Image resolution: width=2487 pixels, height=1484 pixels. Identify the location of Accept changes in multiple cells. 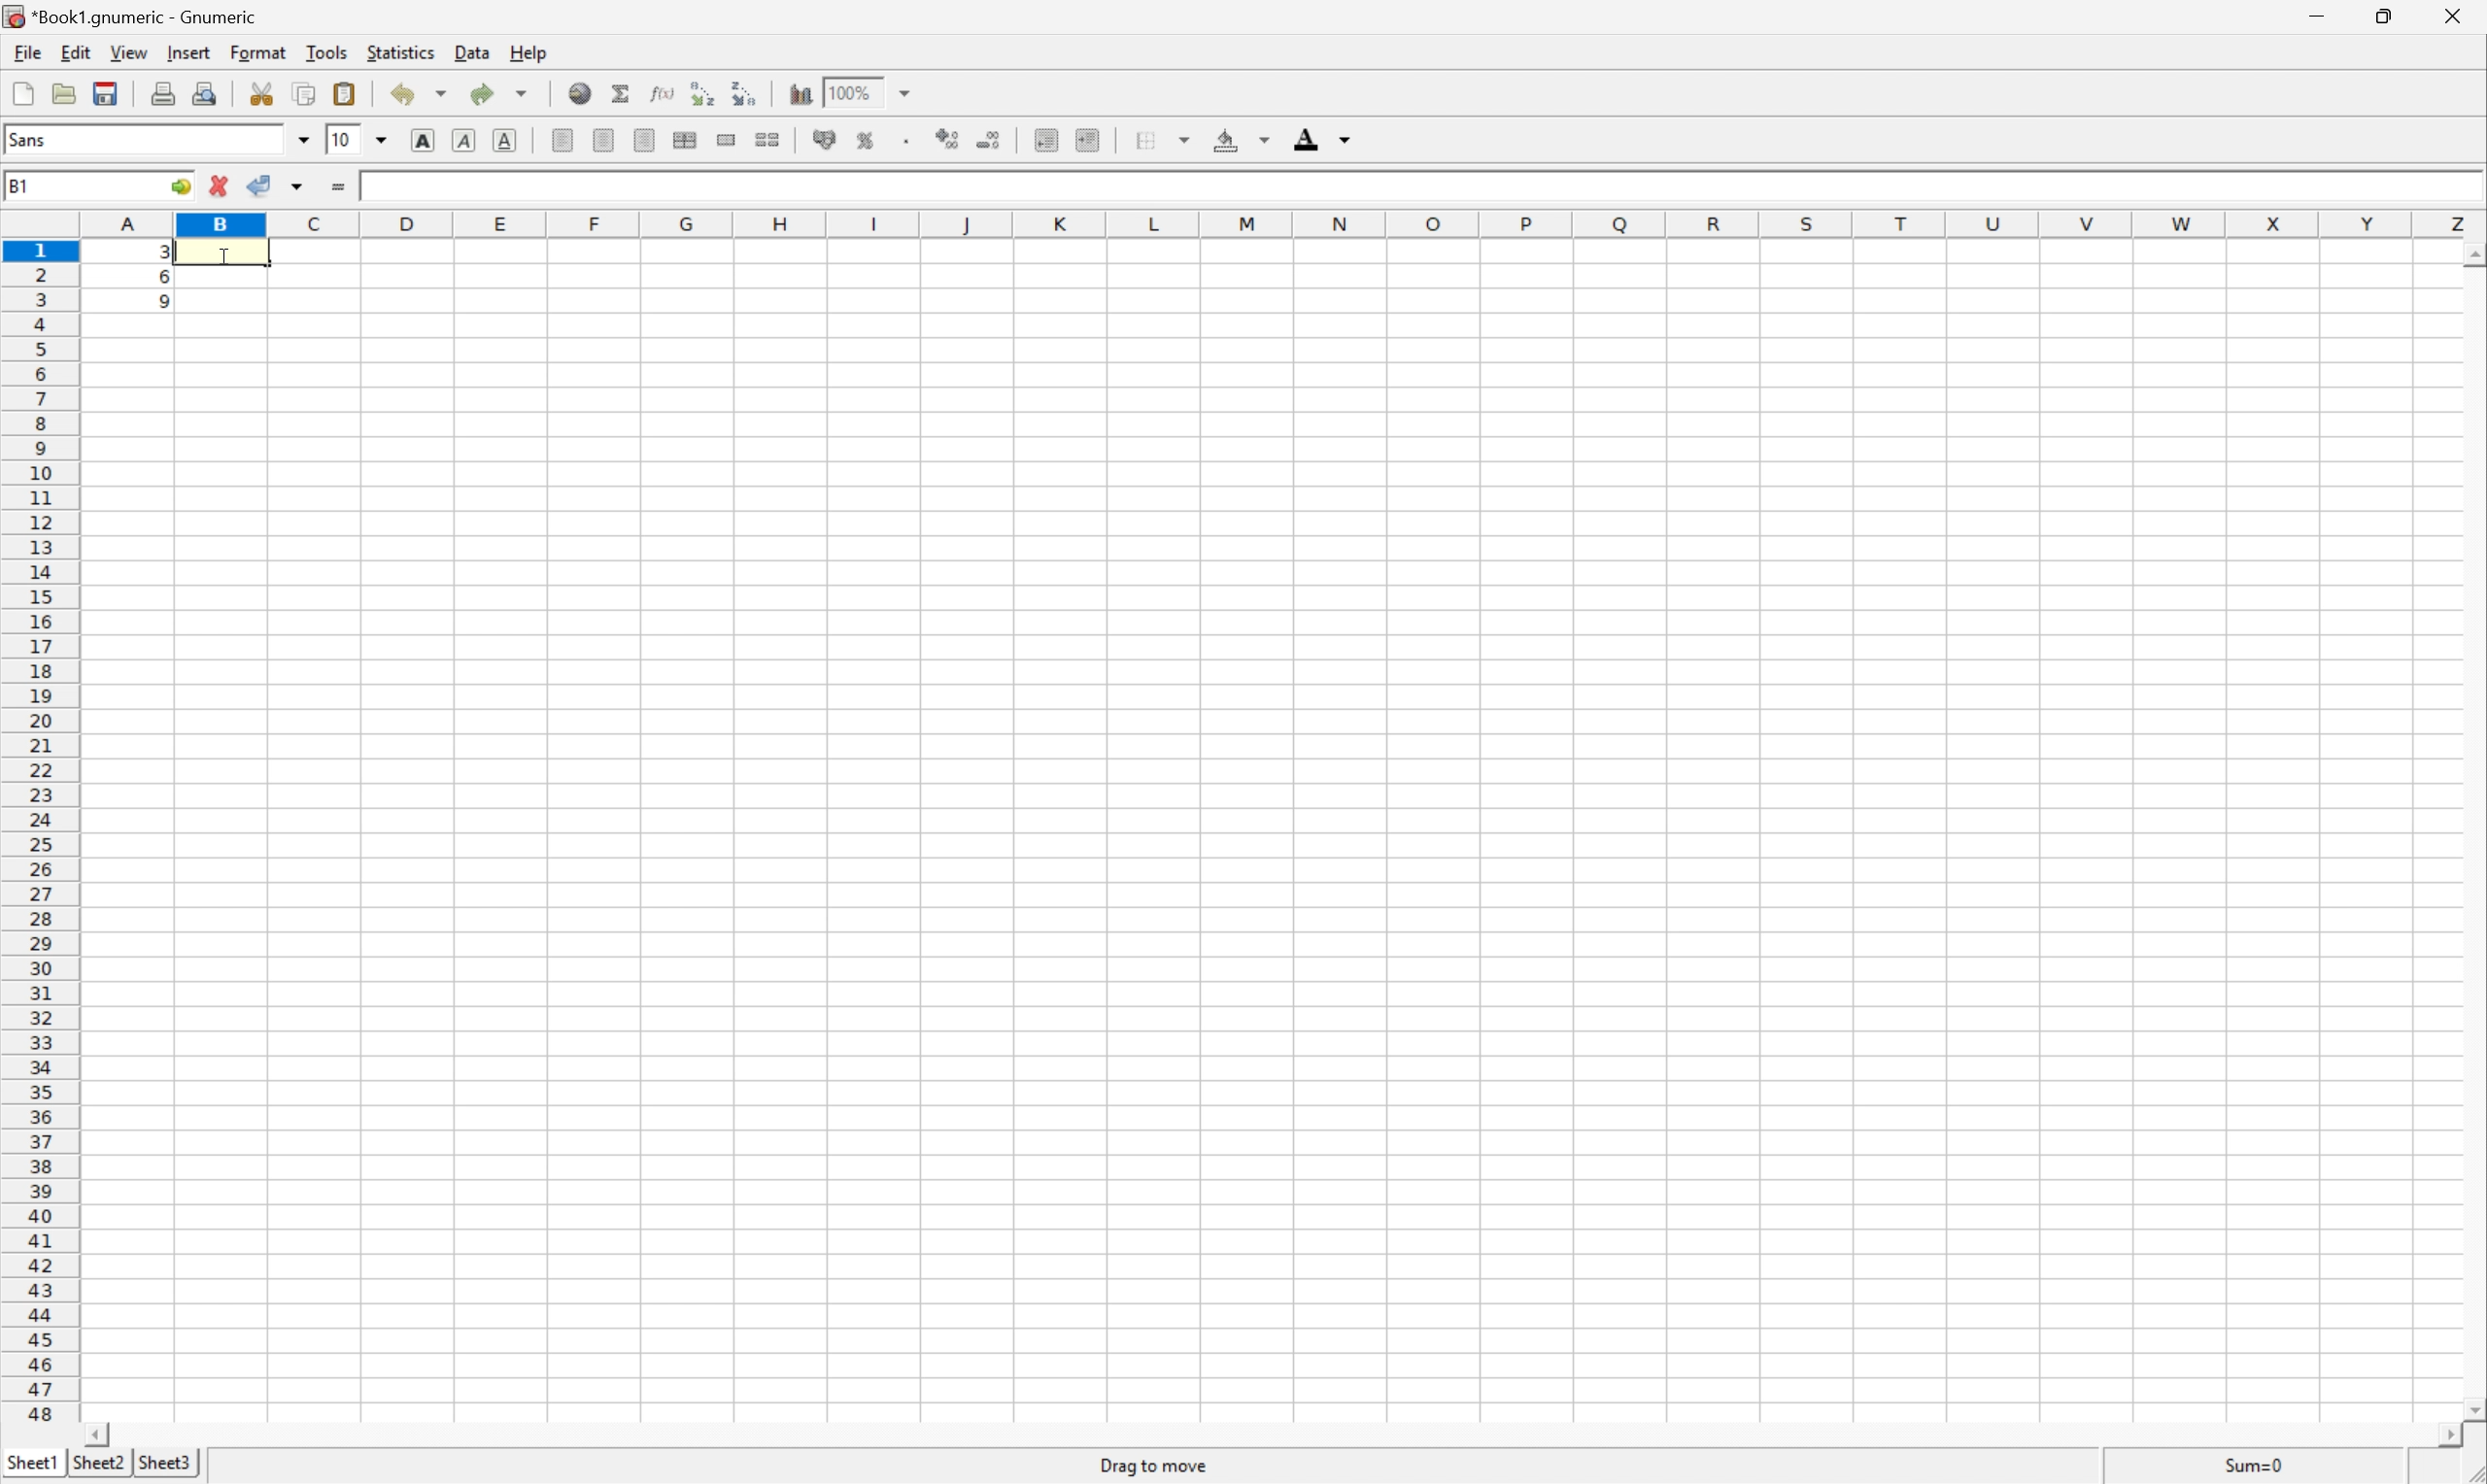
(300, 187).